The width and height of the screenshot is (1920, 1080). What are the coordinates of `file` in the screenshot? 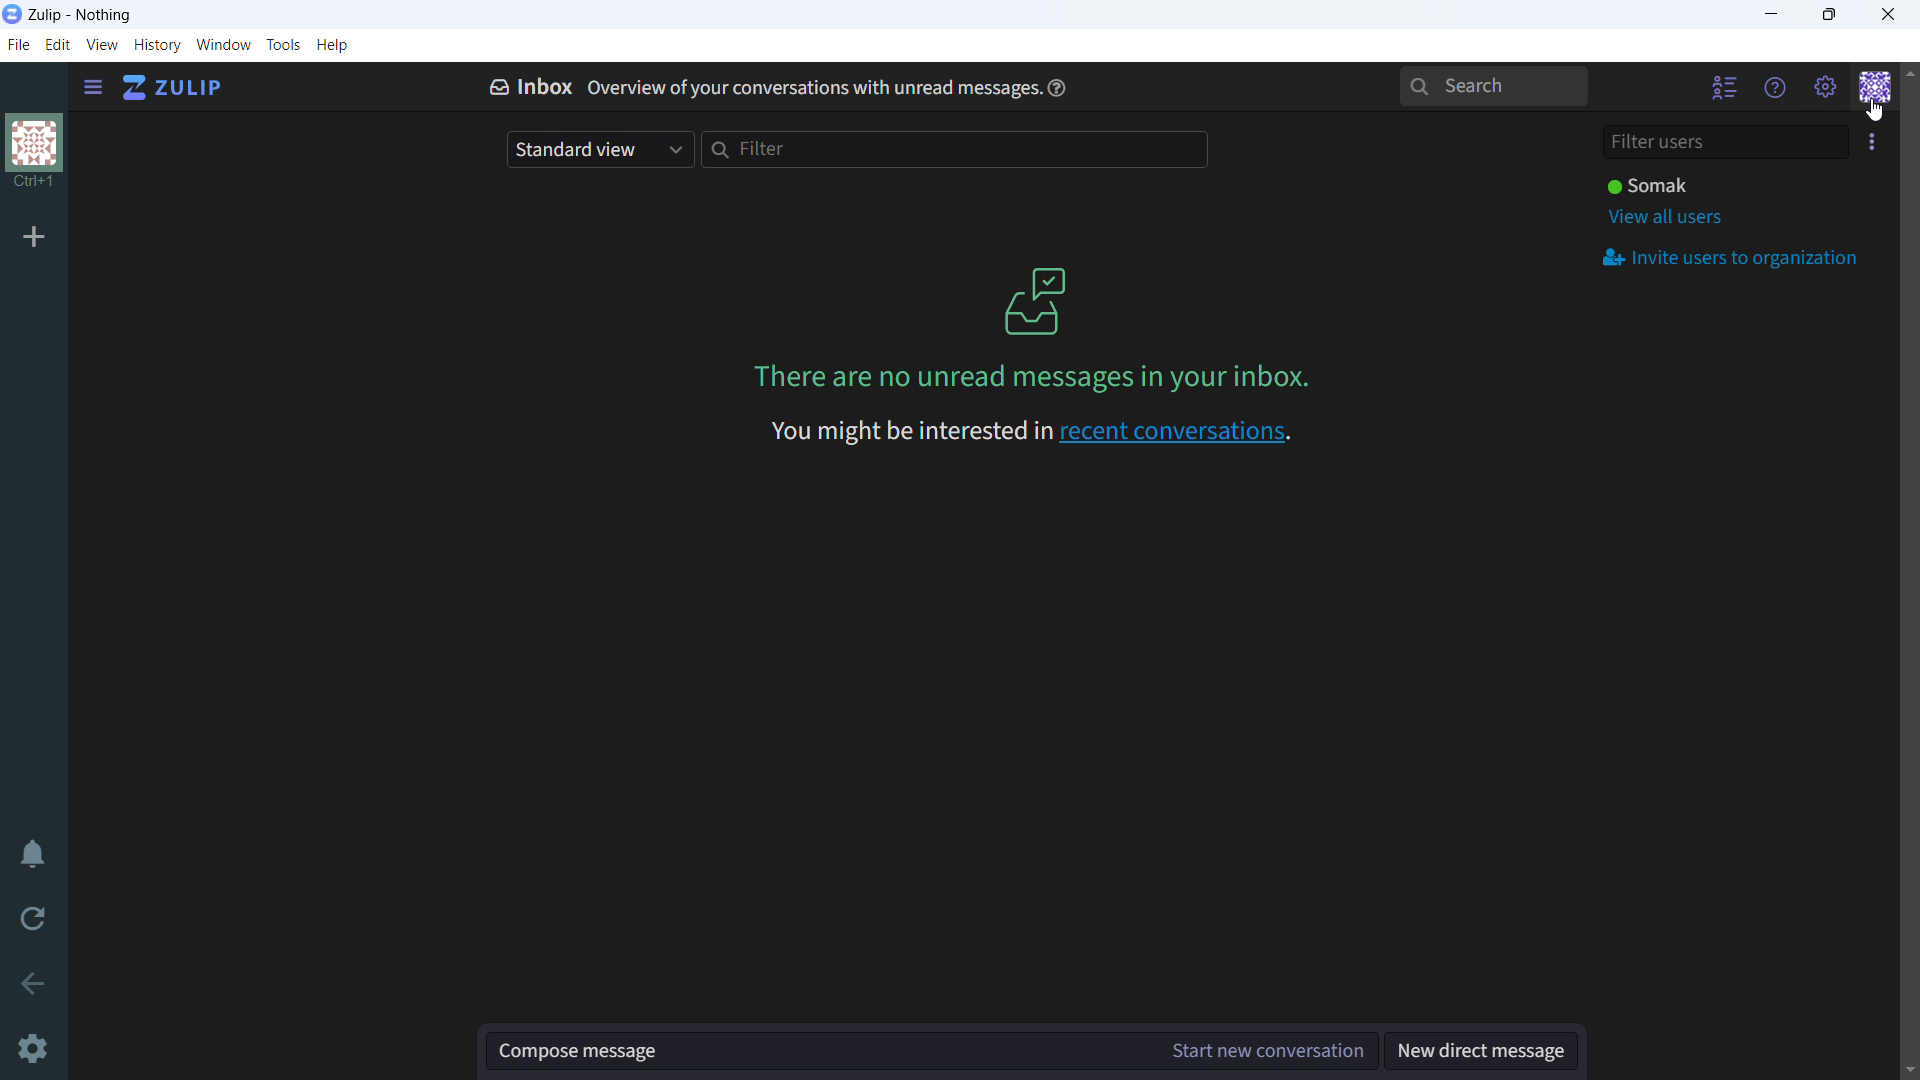 It's located at (17, 44).